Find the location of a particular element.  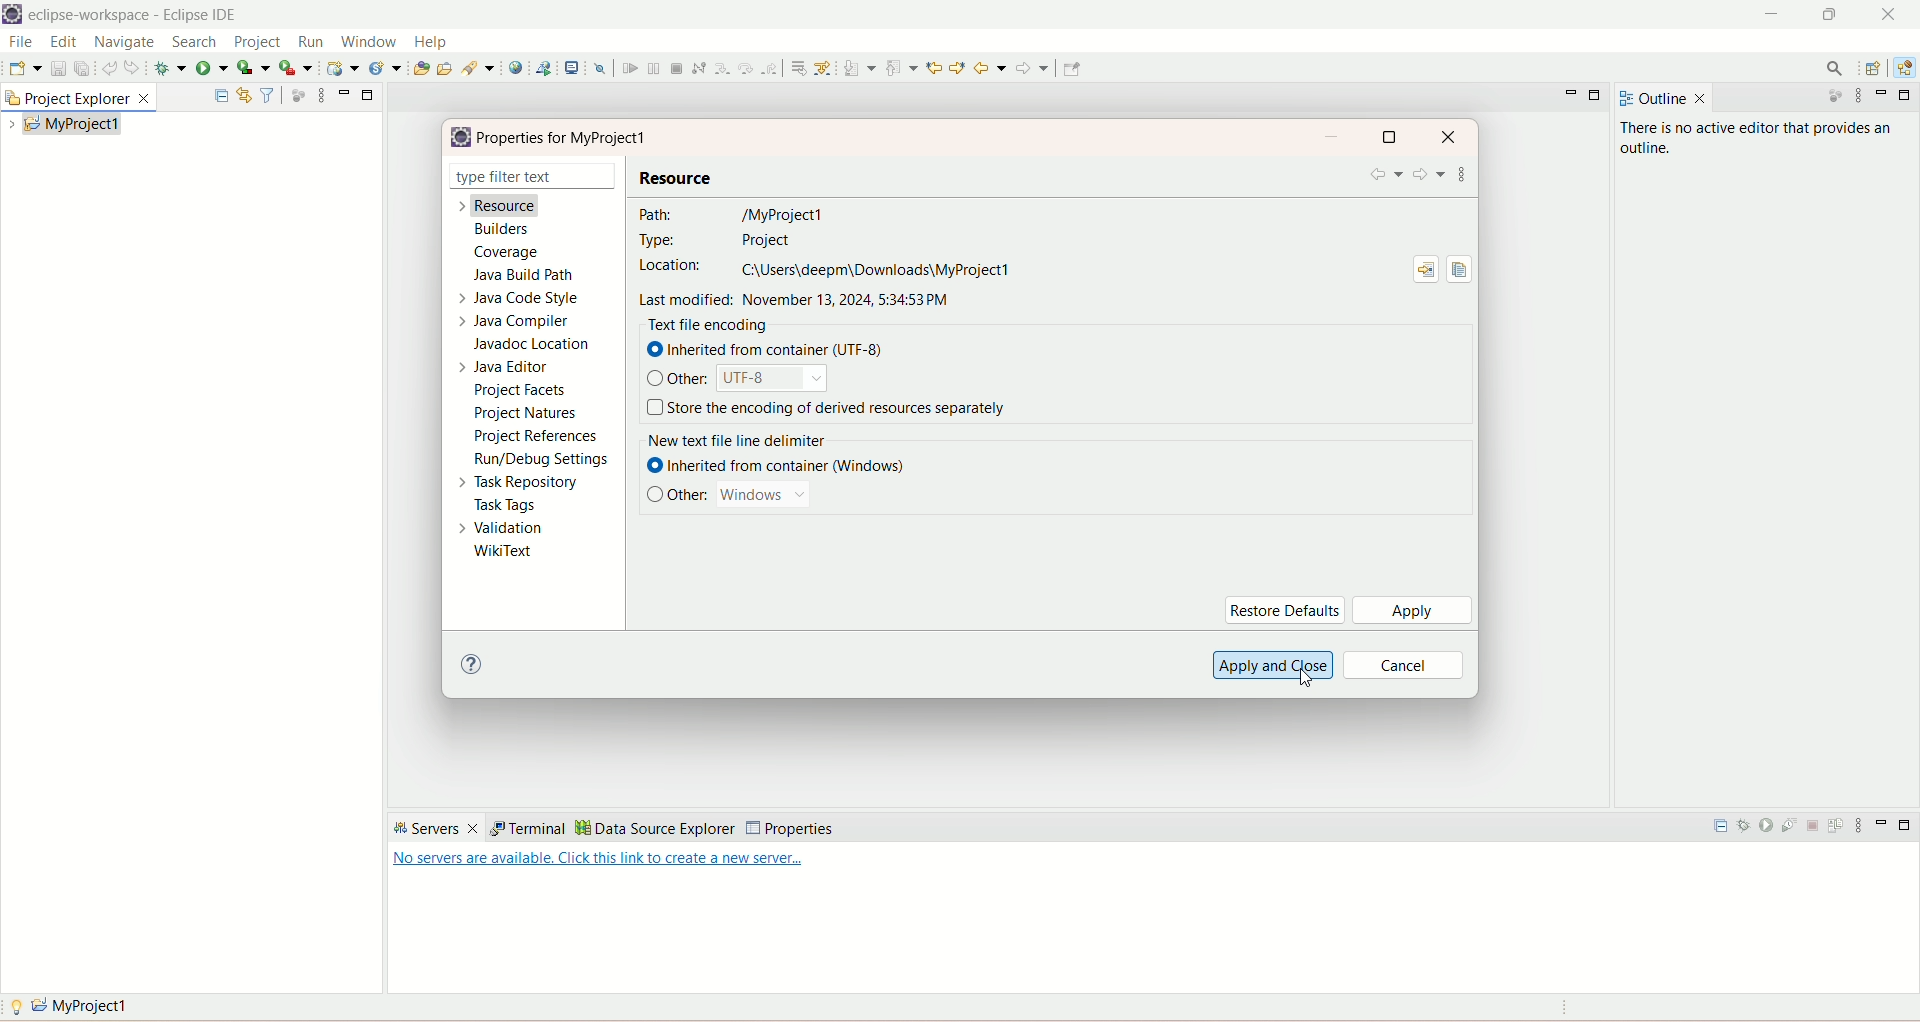

new text file delimiter is located at coordinates (740, 442).